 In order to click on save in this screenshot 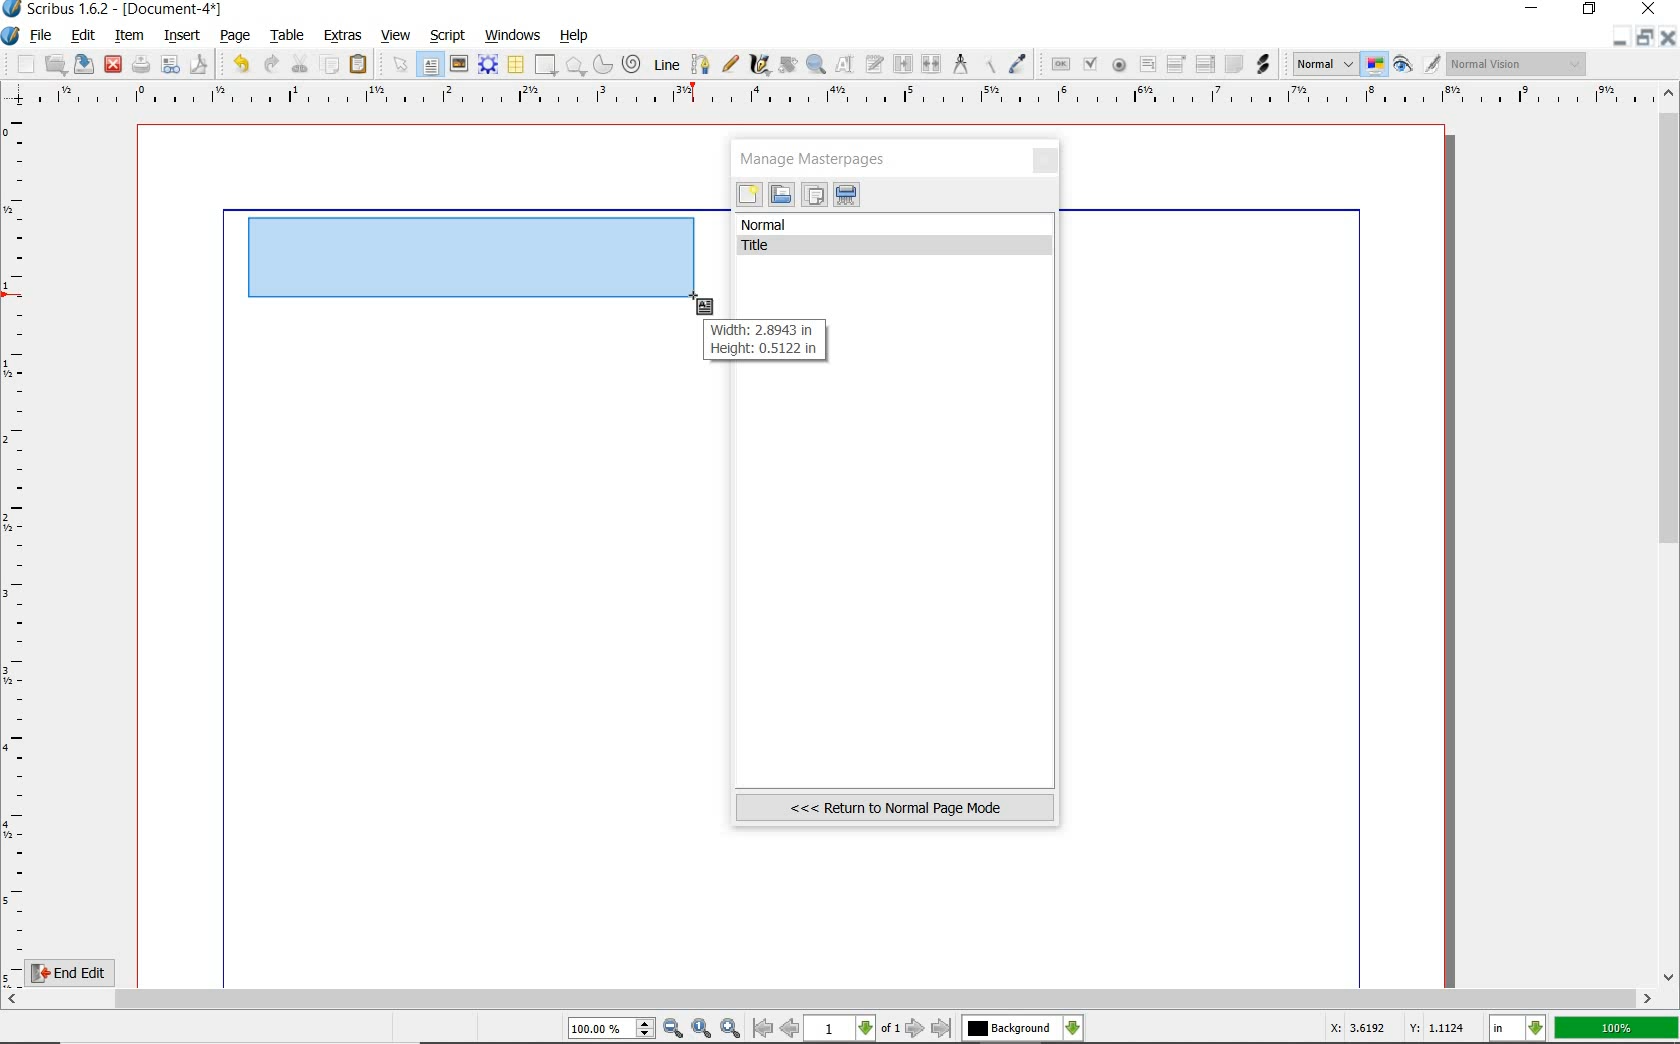, I will do `click(85, 64)`.